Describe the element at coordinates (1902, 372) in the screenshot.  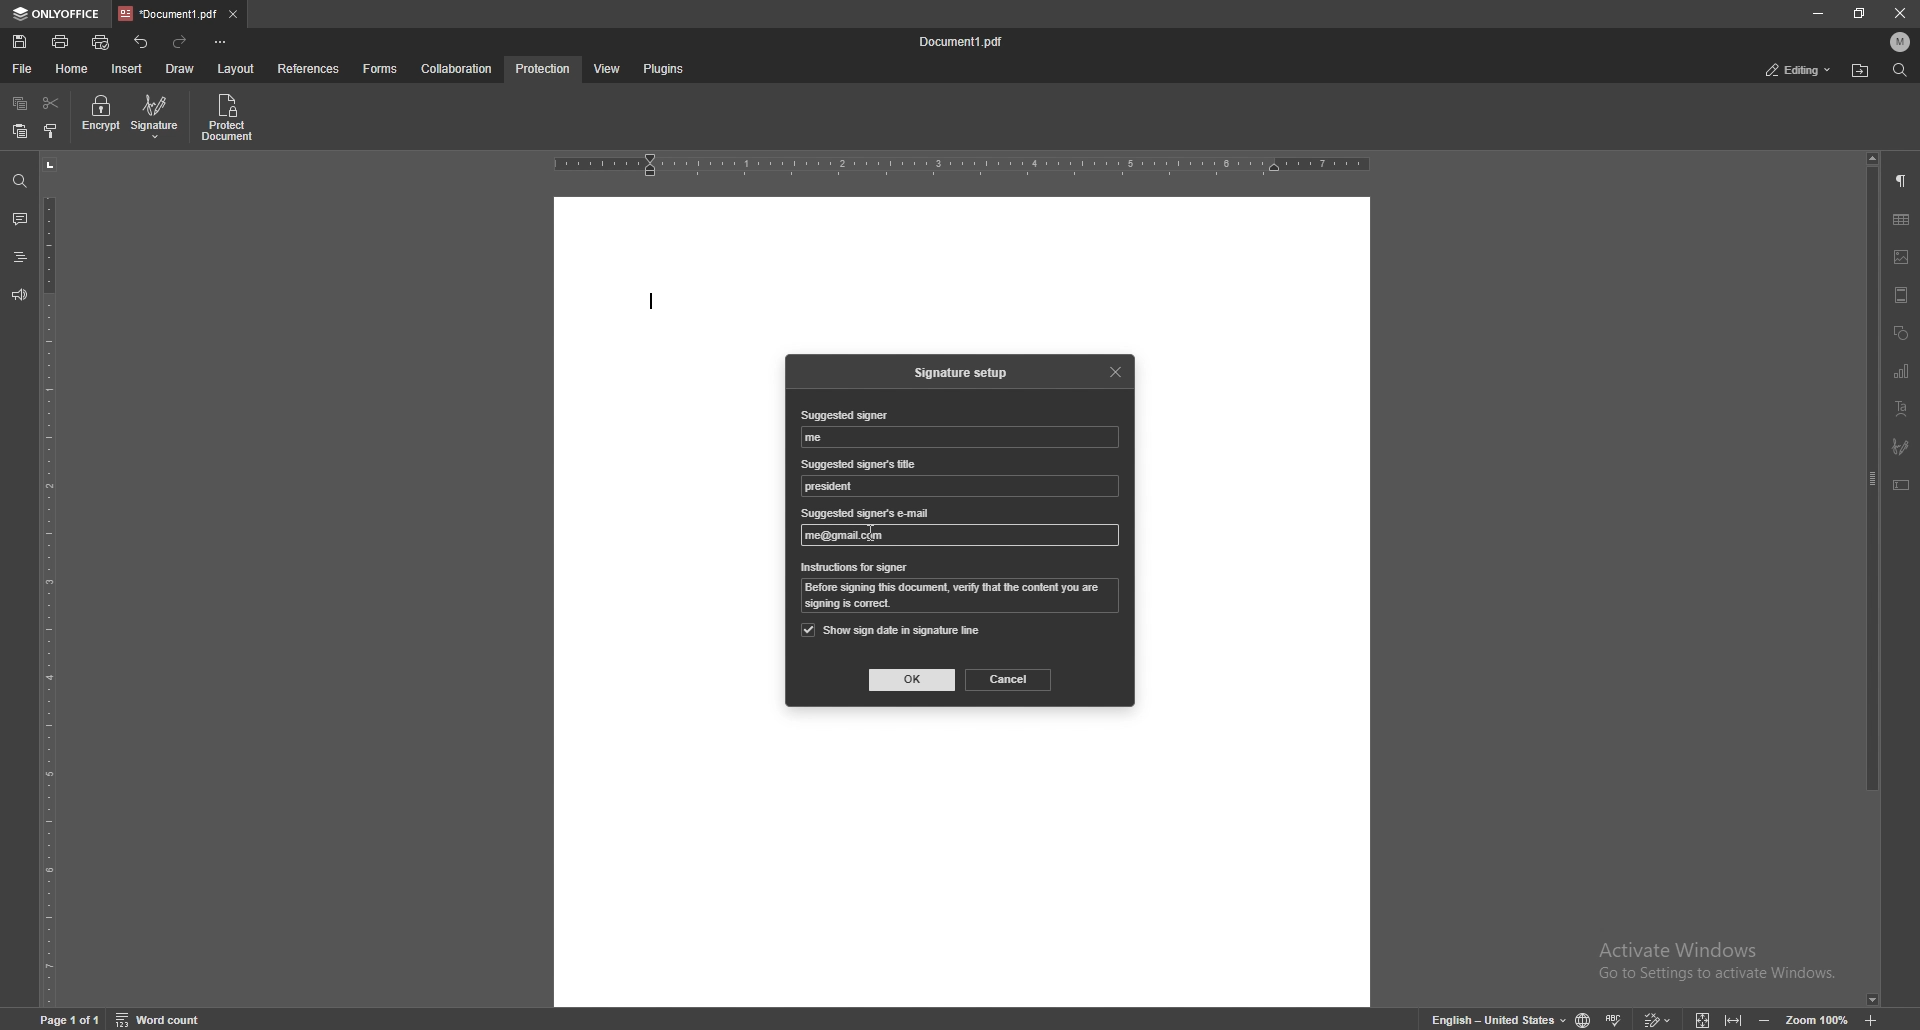
I see `chart` at that location.